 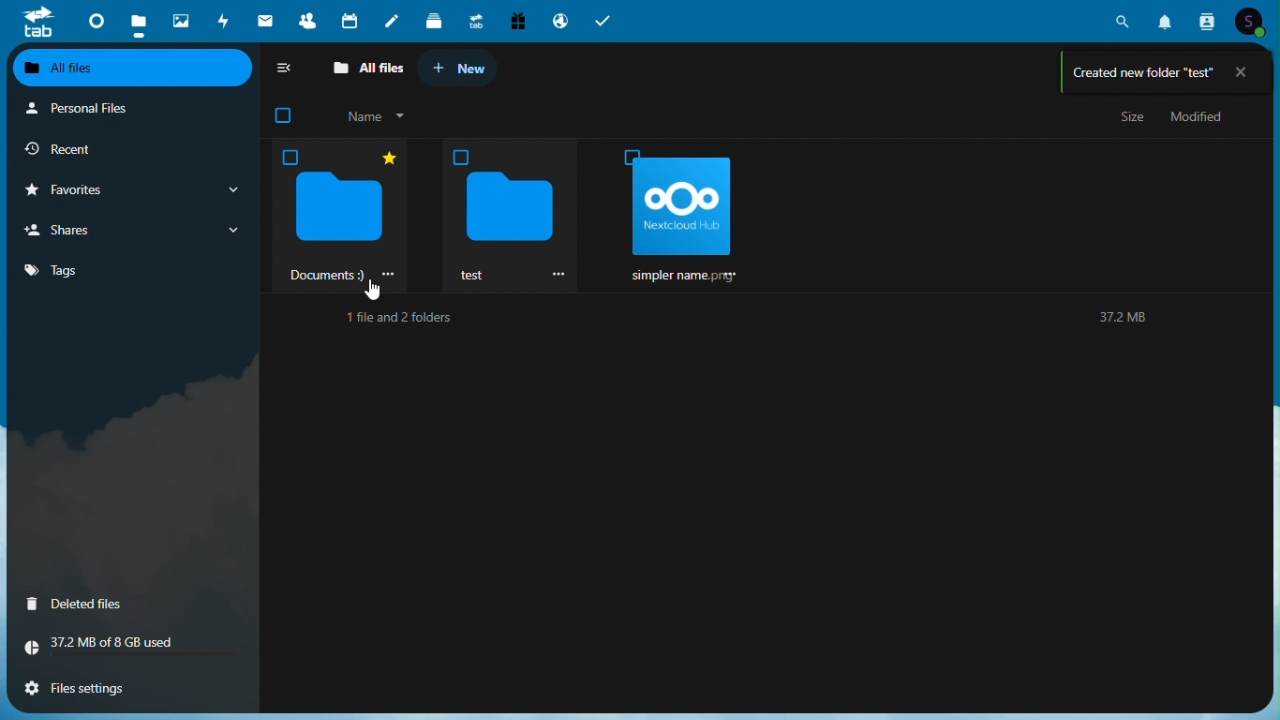 What do you see at coordinates (511, 217) in the screenshot?
I see `Newly created folder` at bounding box center [511, 217].